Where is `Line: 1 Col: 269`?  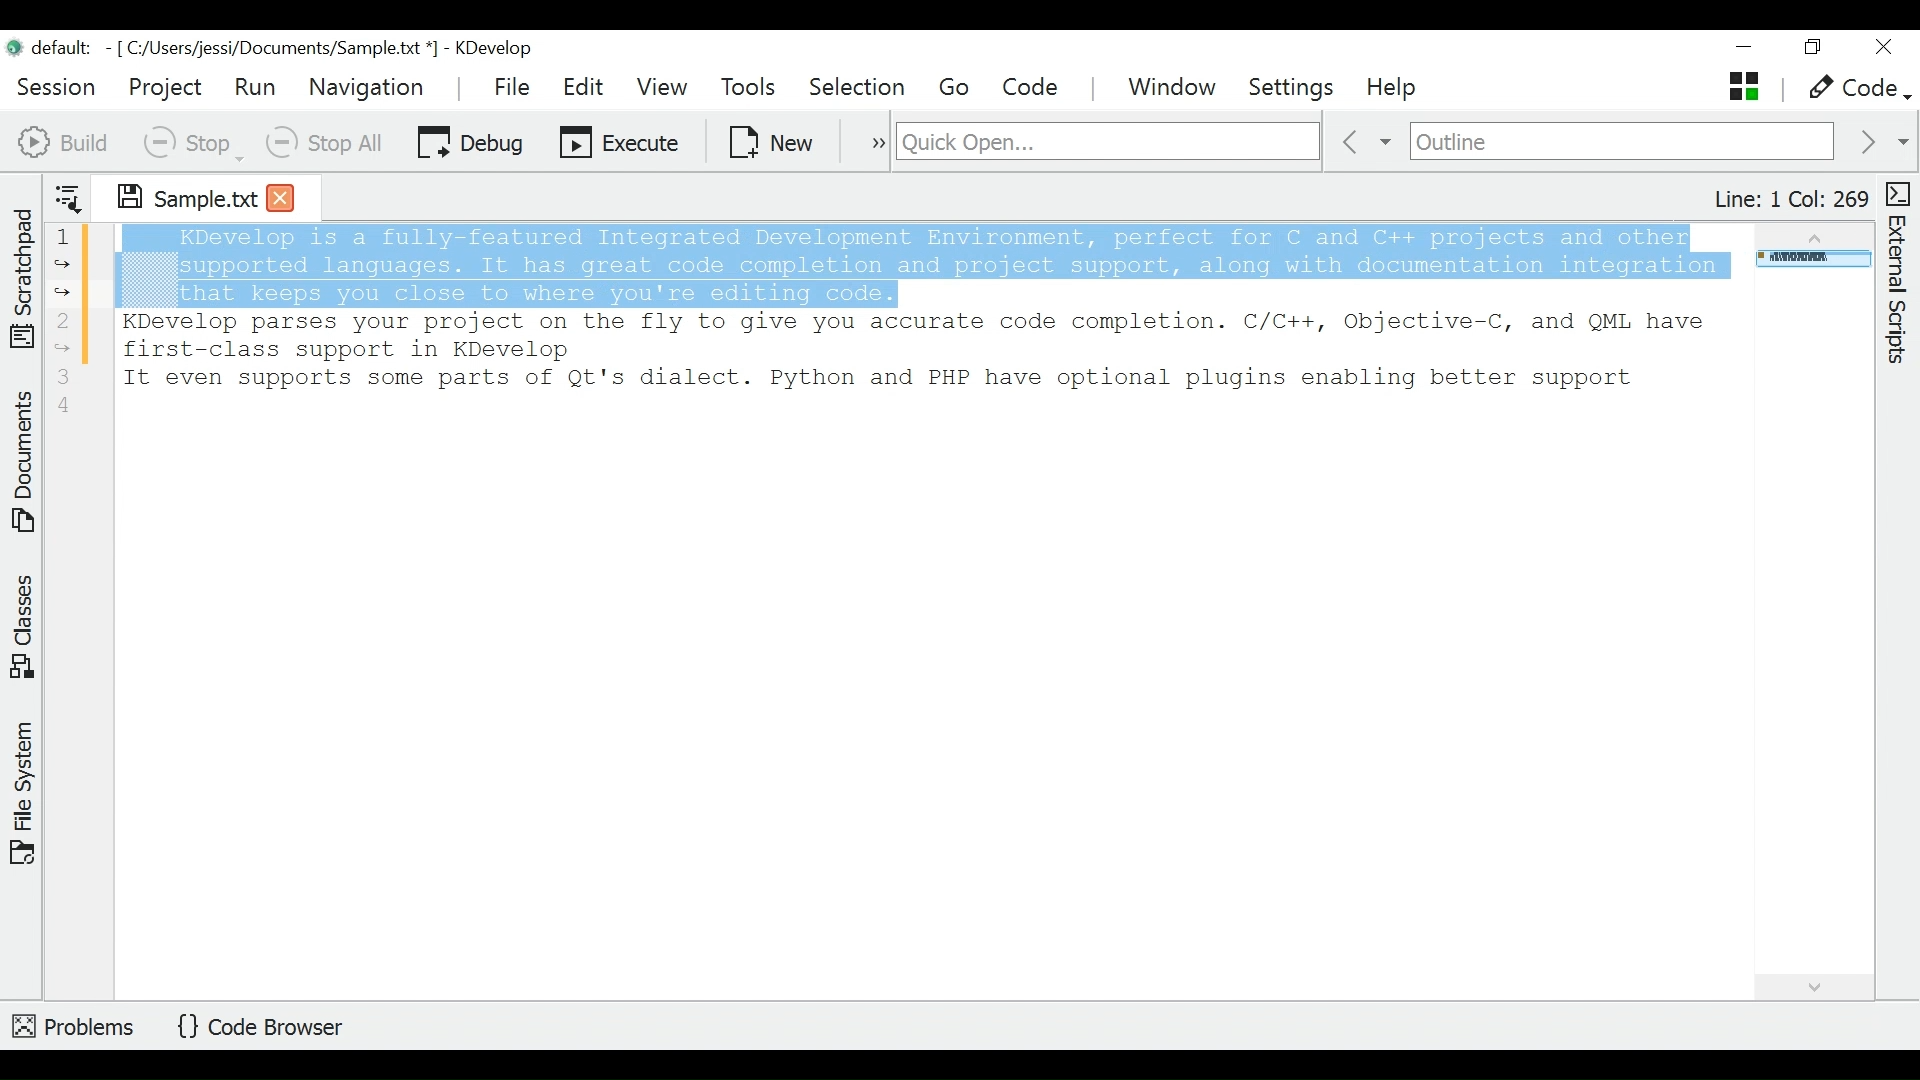 Line: 1 Col: 269 is located at coordinates (1789, 199).